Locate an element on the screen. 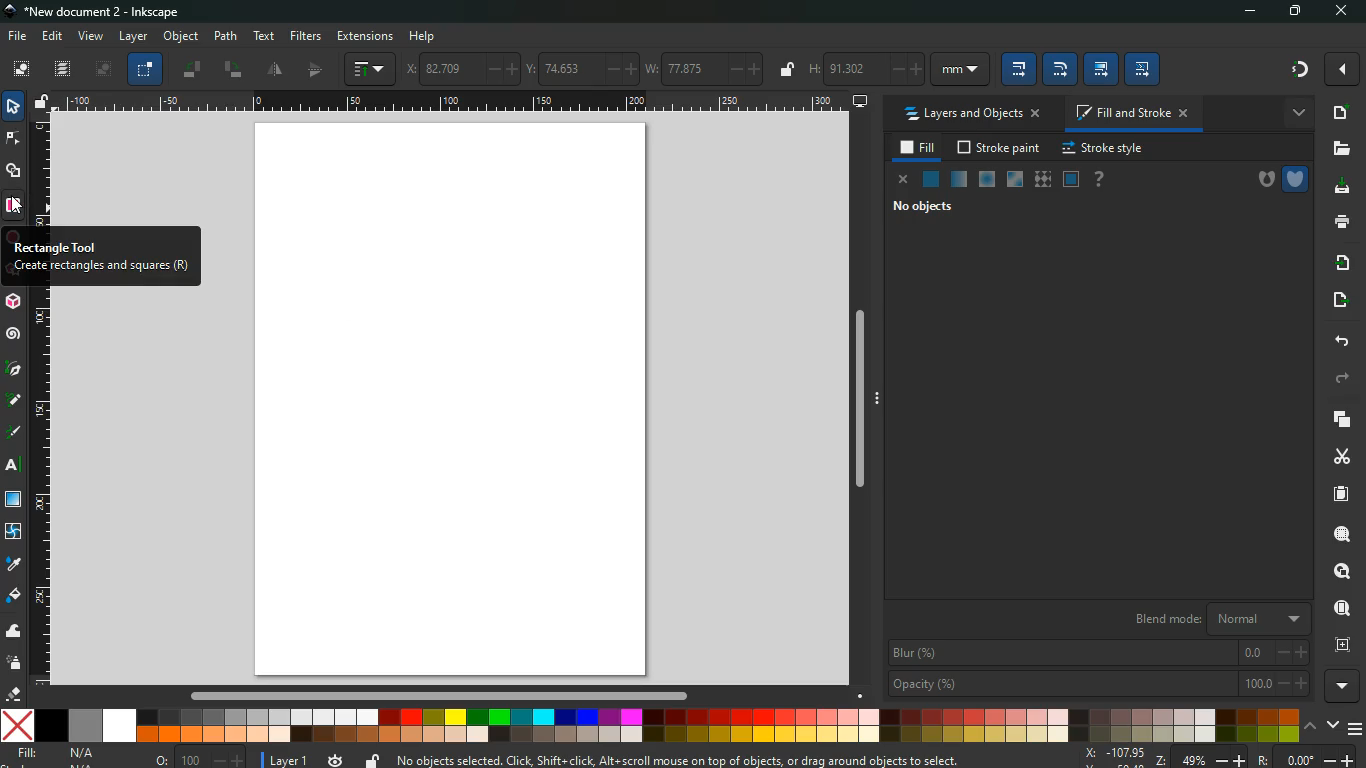  draw is located at coordinates (14, 433).